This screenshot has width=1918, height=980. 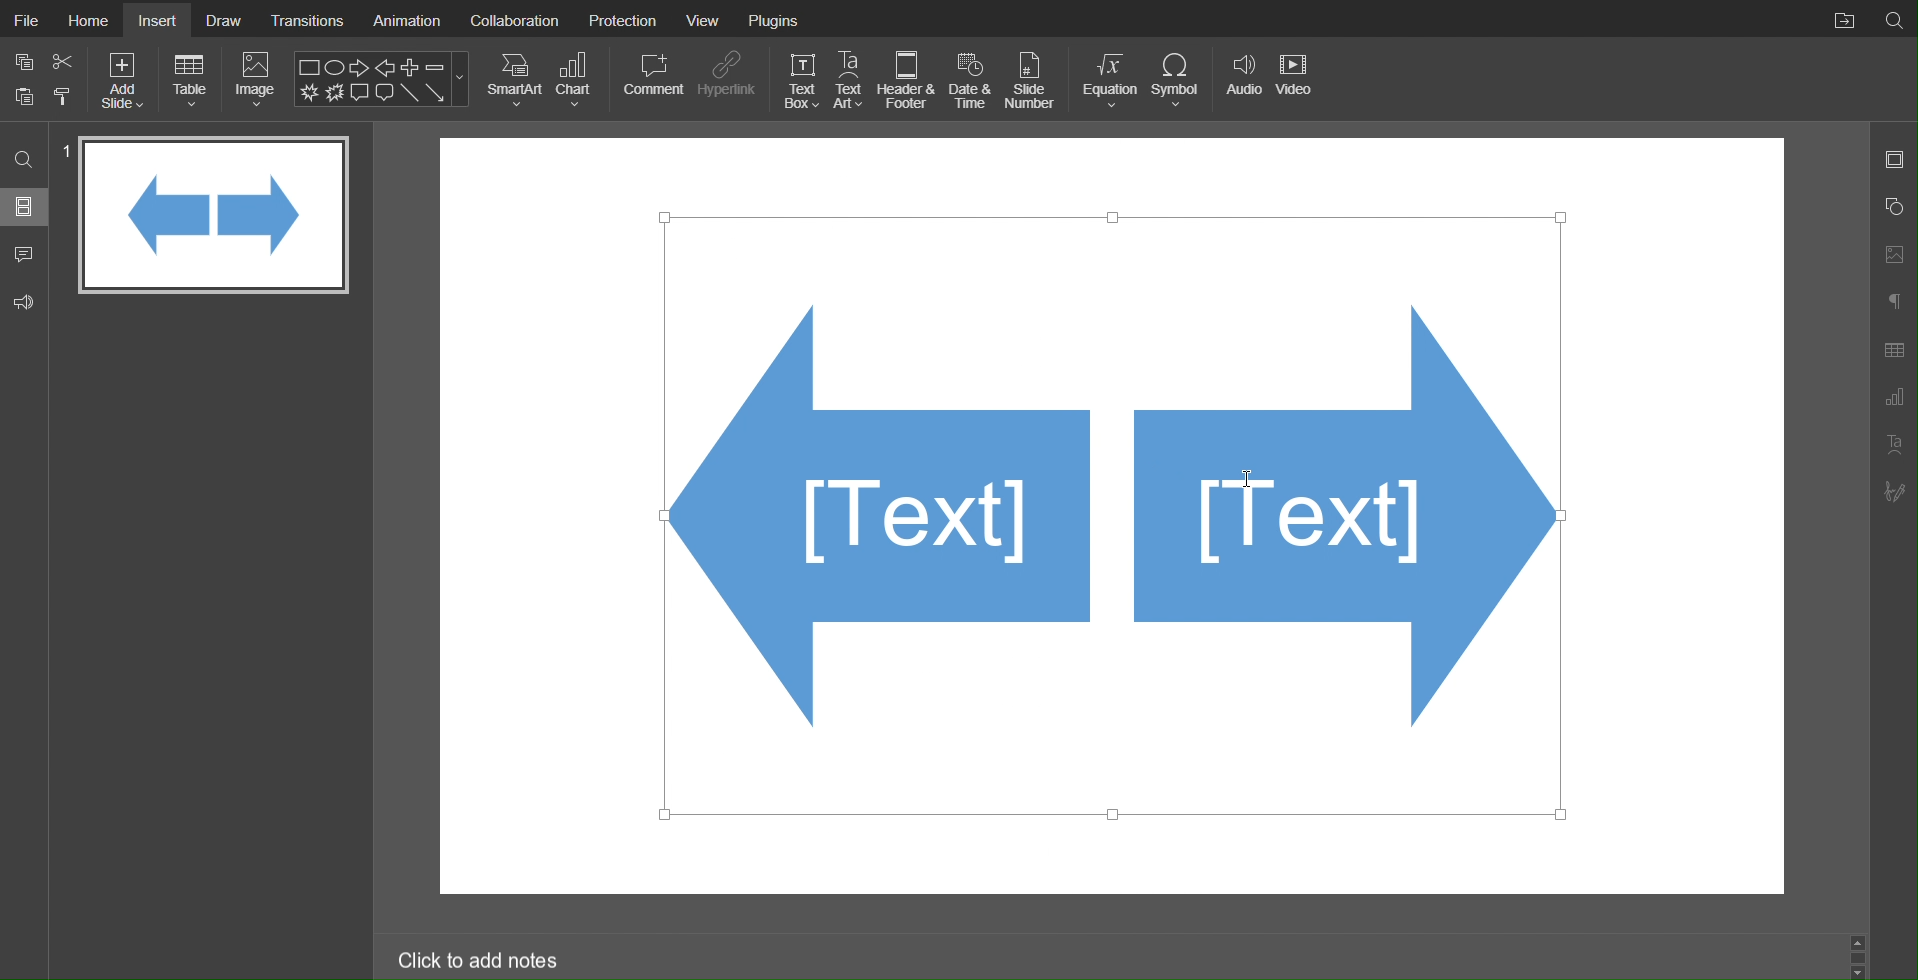 What do you see at coordinates (24, 162) in the screenshot?
I see `Search` at bounding box center [24, 162].